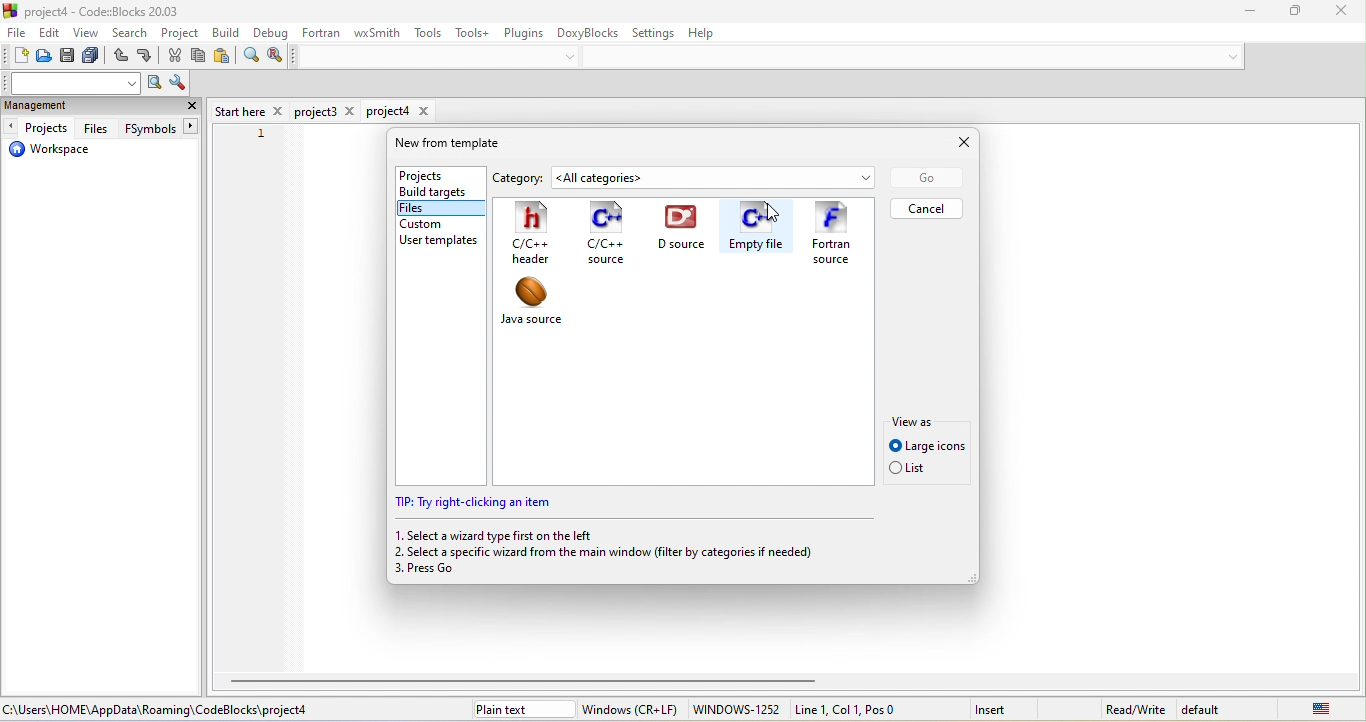  What do you see at coordinates (269, 34) in the screenshot?
I see `debug` at bounding box center [269, 34].